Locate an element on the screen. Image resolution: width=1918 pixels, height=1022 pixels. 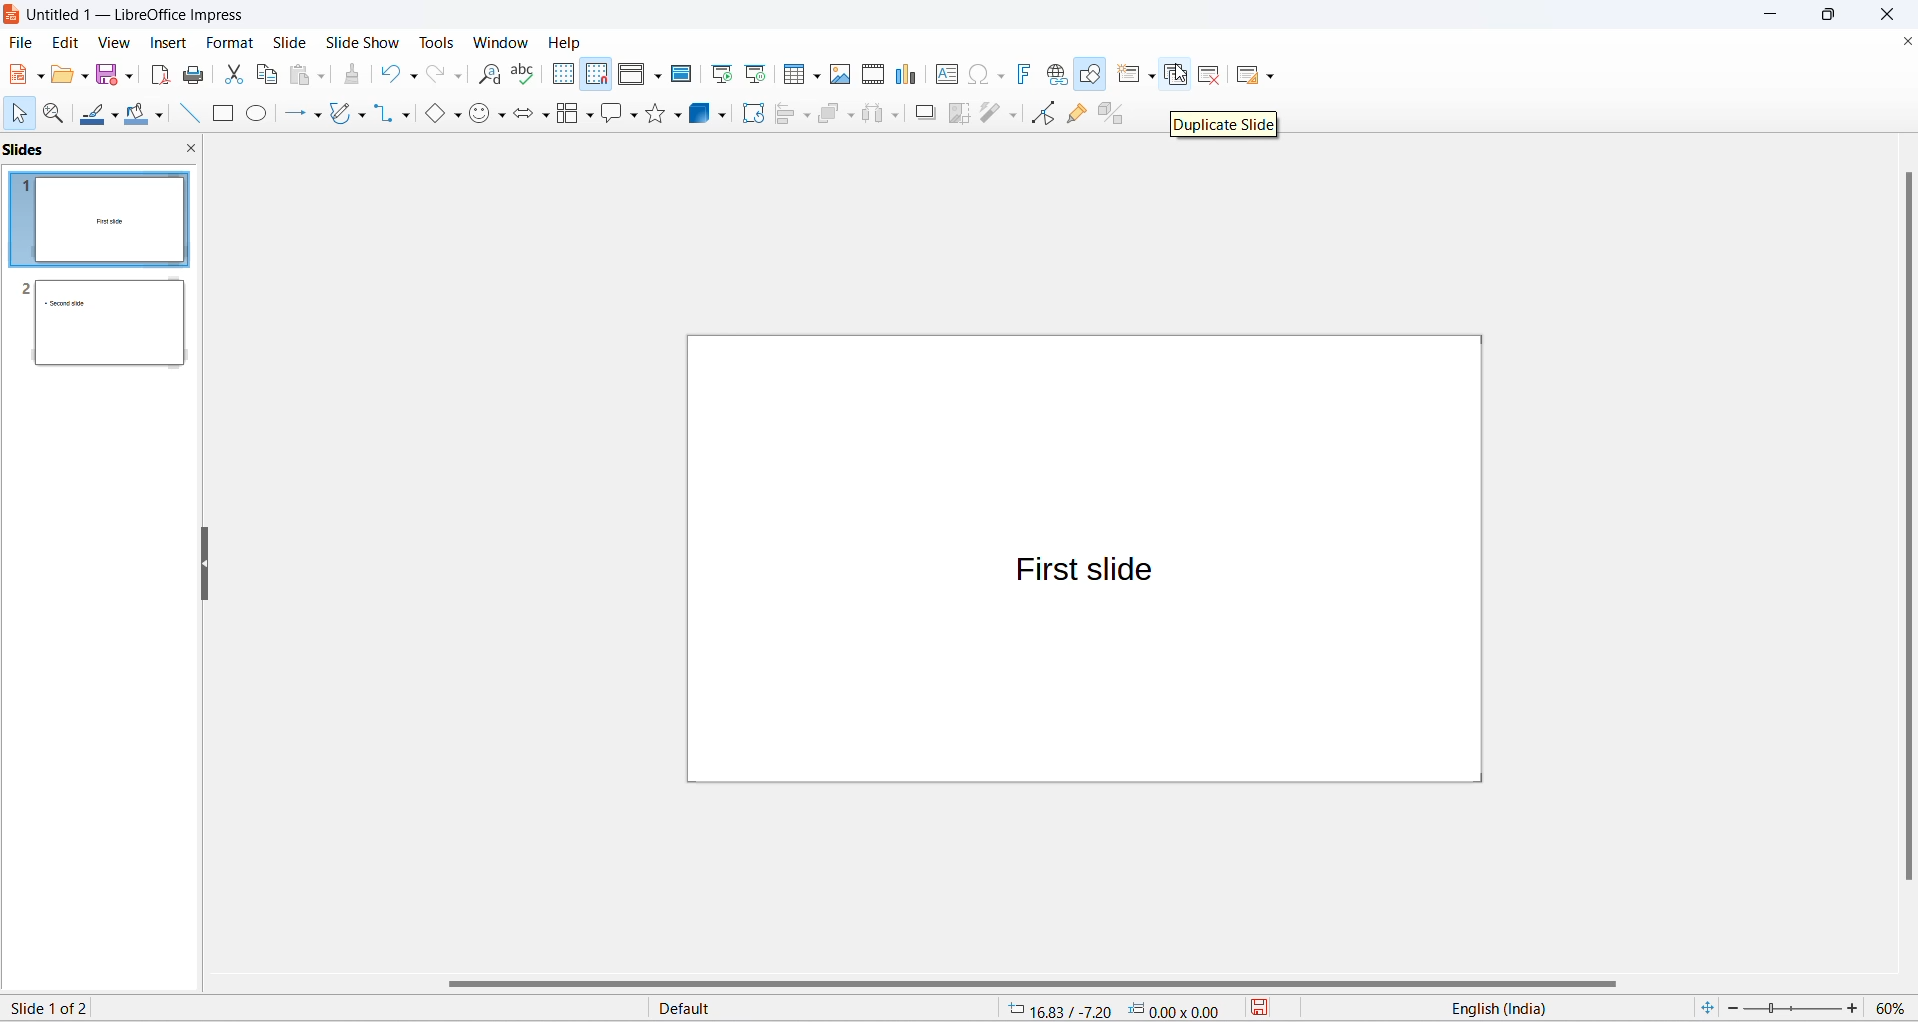
cursor is located at coordinates (1178, 72).